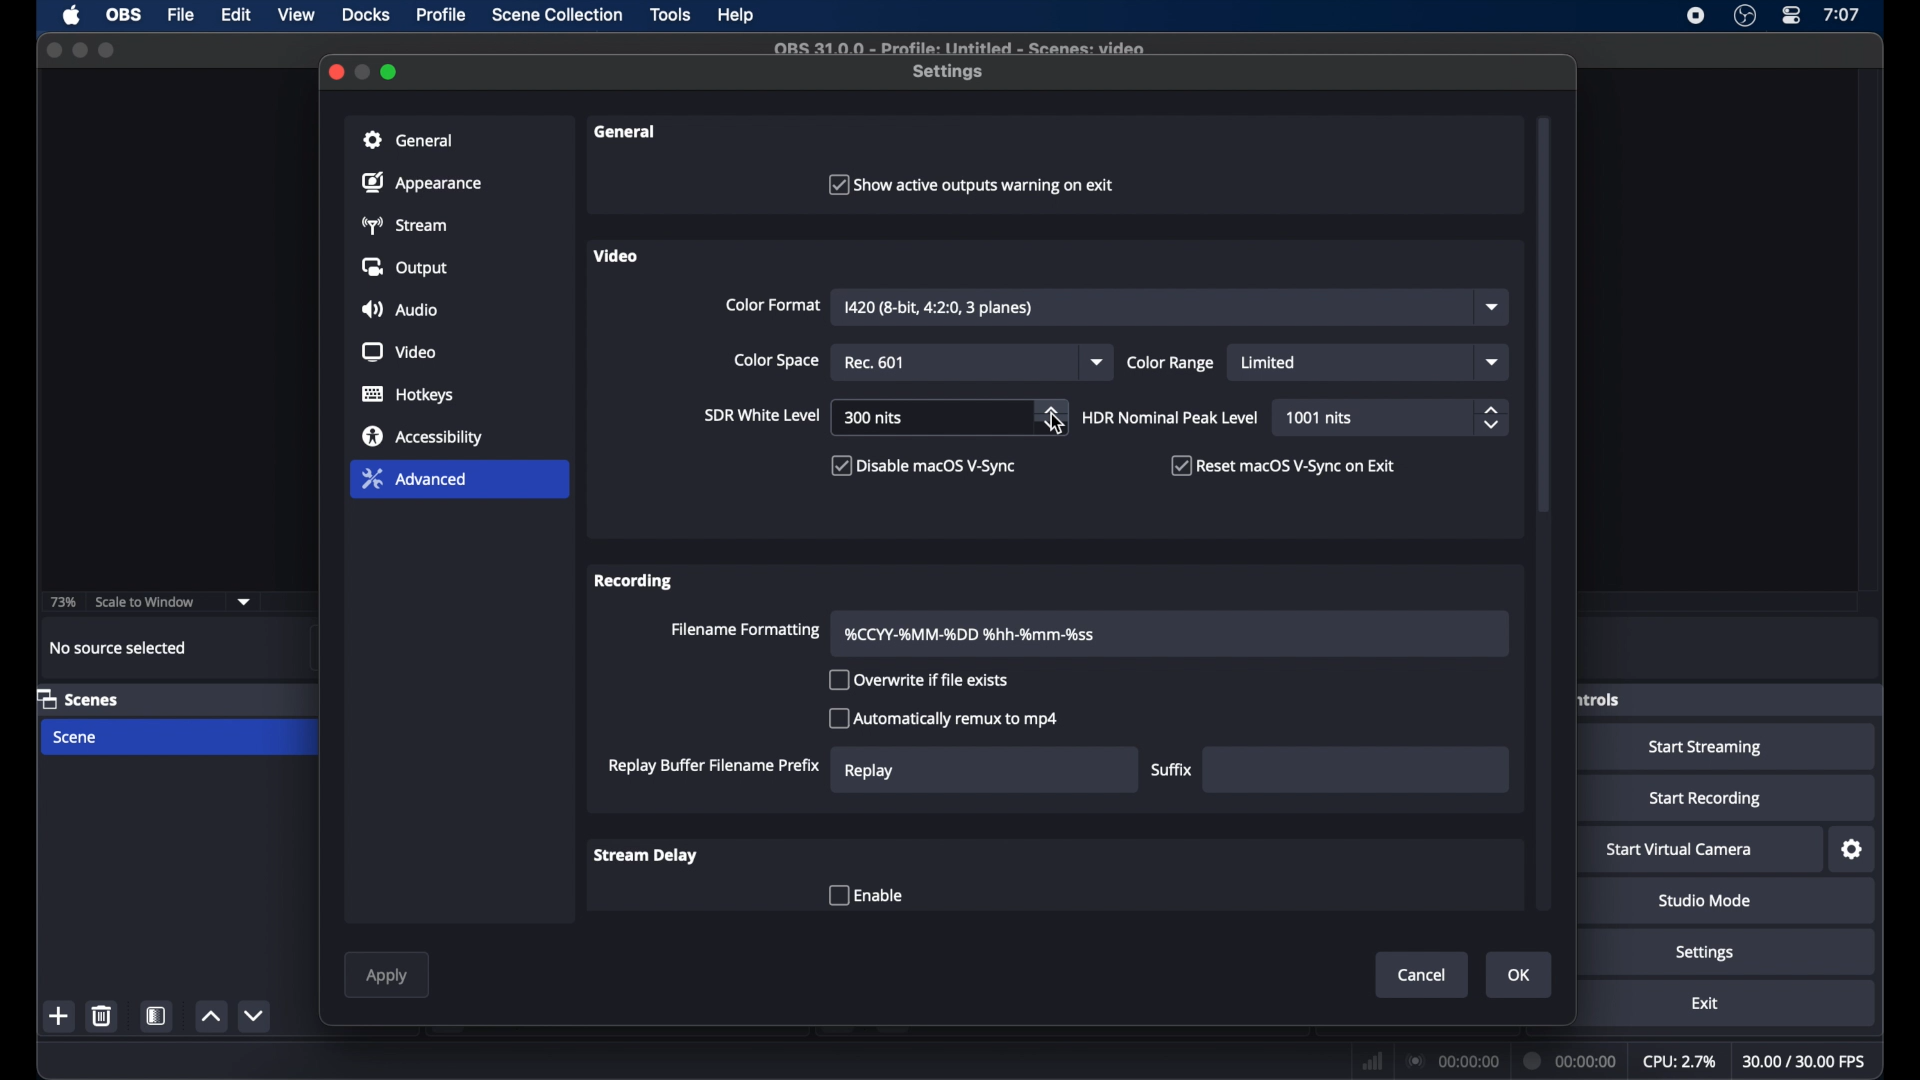  What do you see at coordinates (865, 894) in the screenshot?
I see `checkbox` at bounding box center [865, 894].